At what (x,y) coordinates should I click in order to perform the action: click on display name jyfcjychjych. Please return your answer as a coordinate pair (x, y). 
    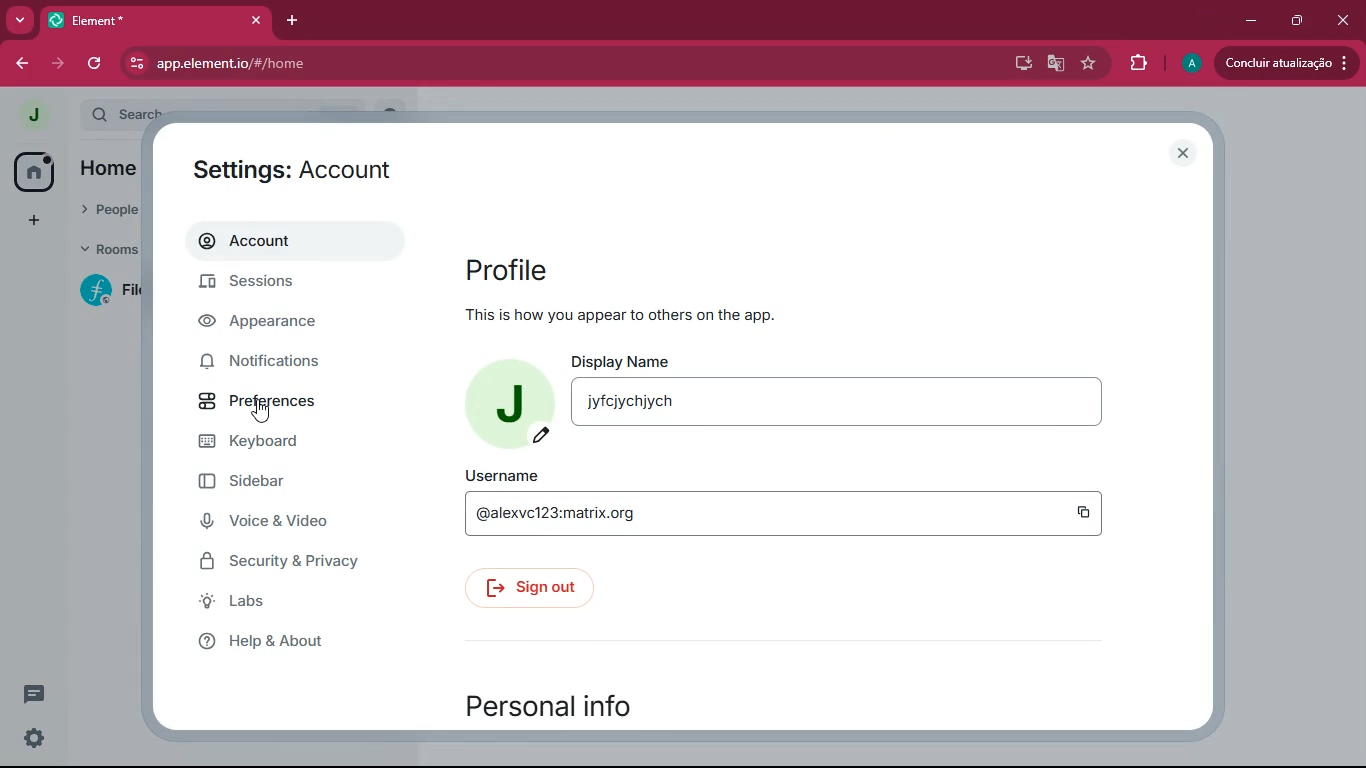
    Looking at the image, I should click on (849, 391).